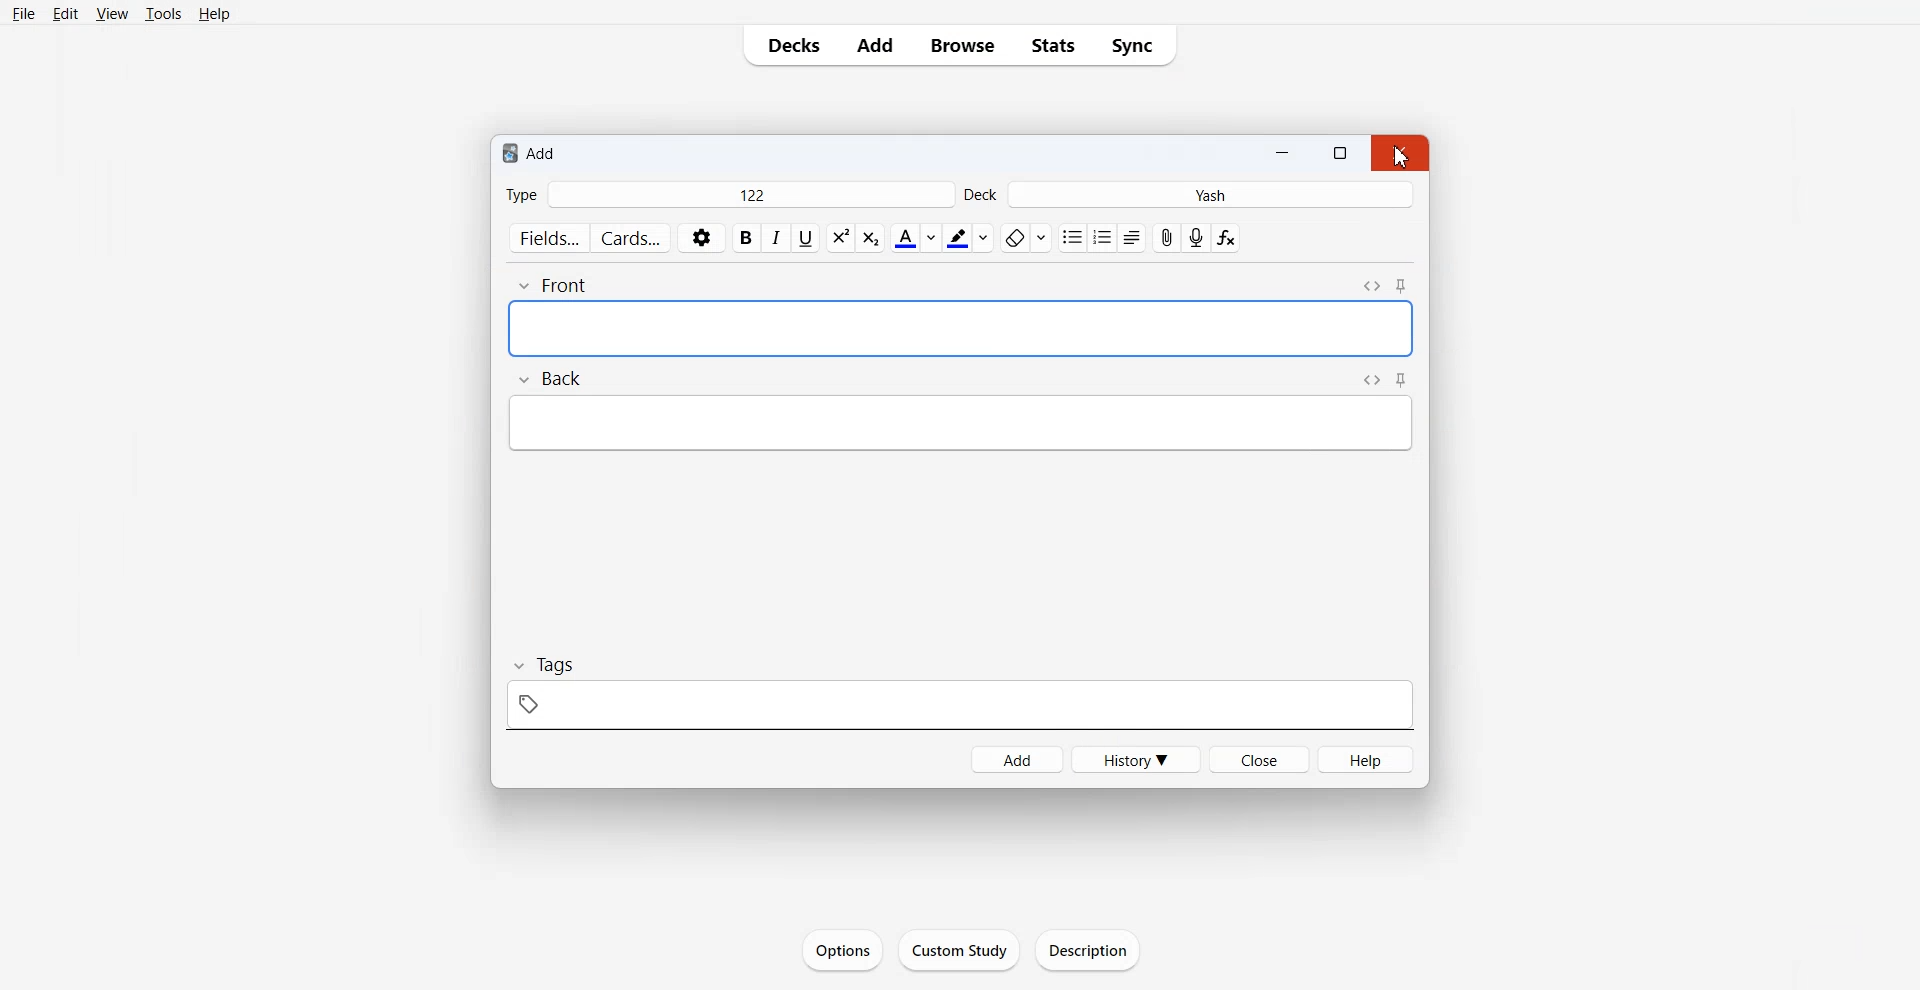 The image size is (1920, 990). I want to click on resize, so click(1339, 151).